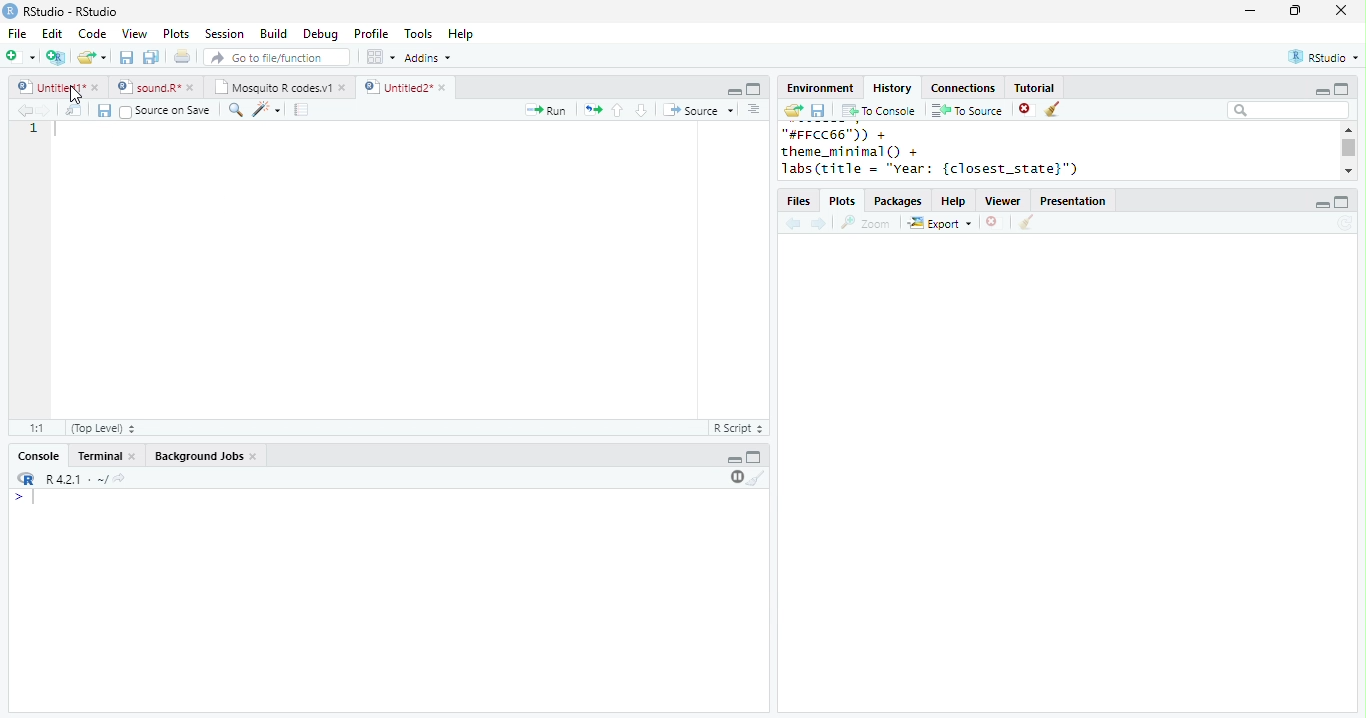  Describe the element at coordinates (461, 35) in the screenshot. I see `Help` at that location.